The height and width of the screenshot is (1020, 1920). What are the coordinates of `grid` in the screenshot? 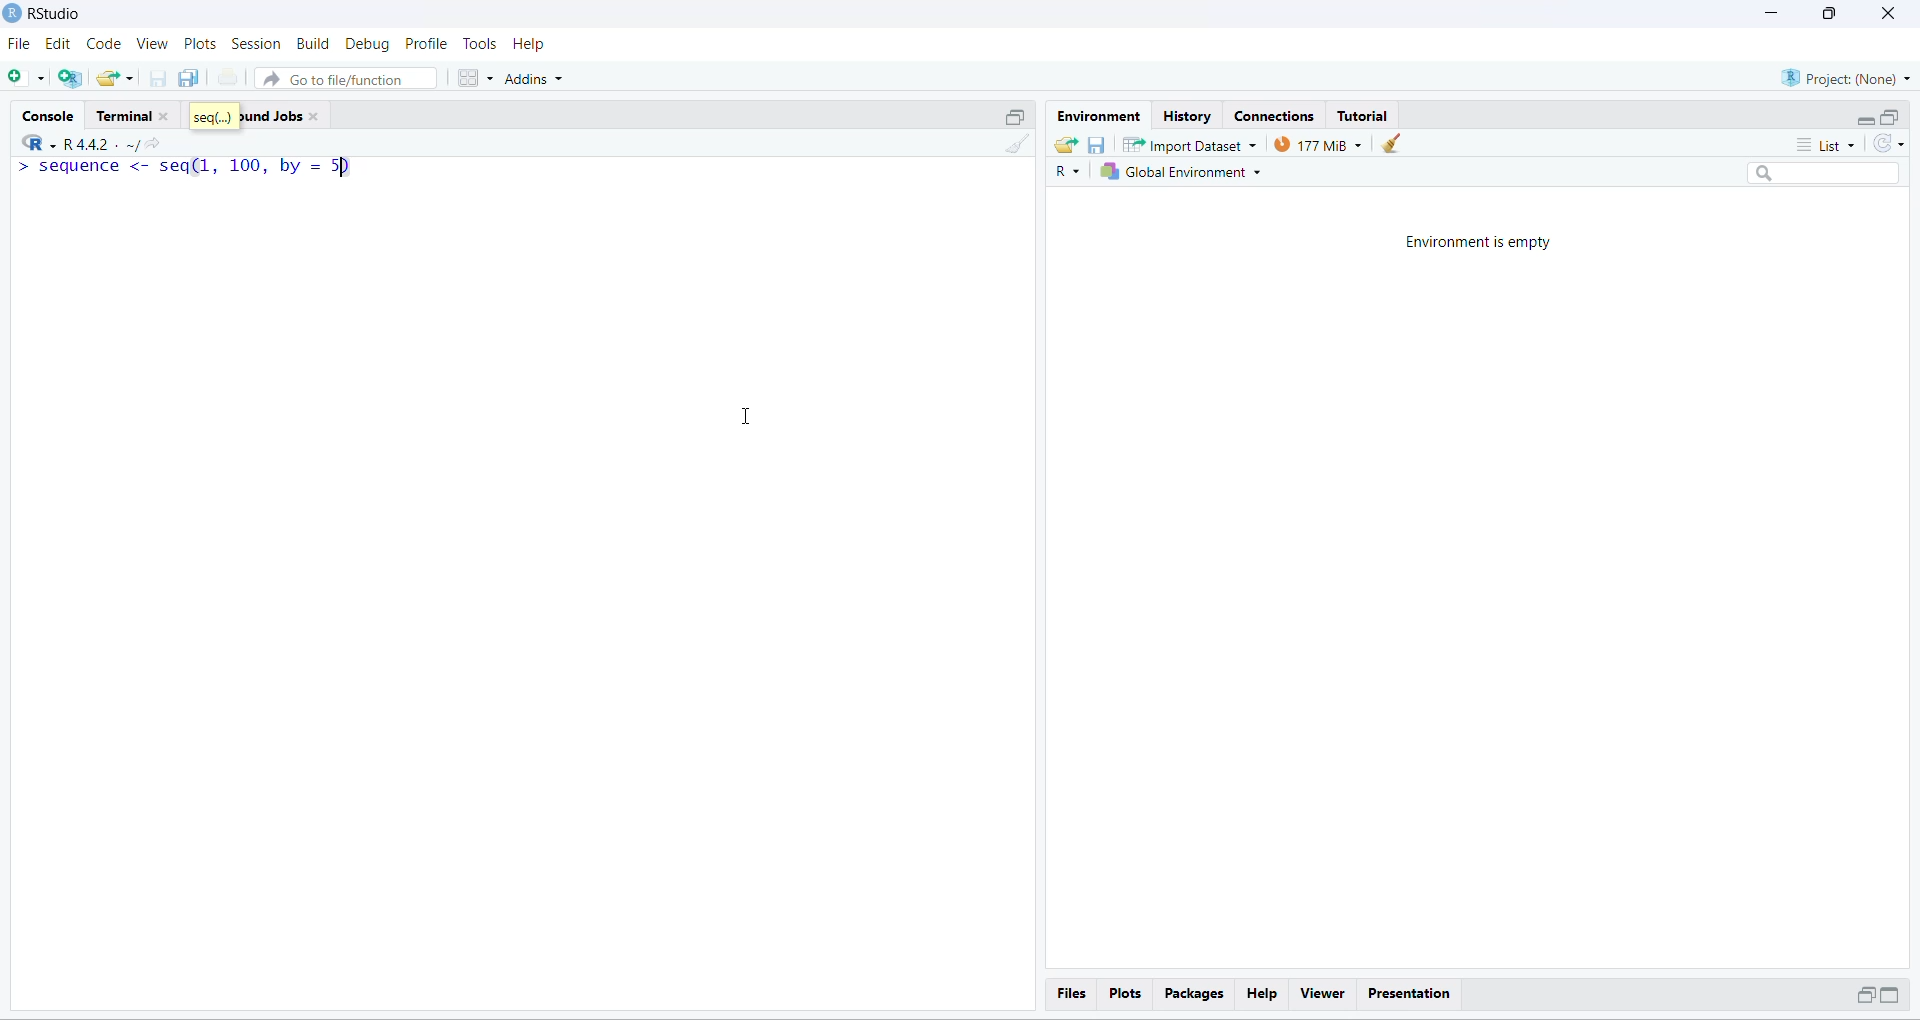 It's located at (477, 79).